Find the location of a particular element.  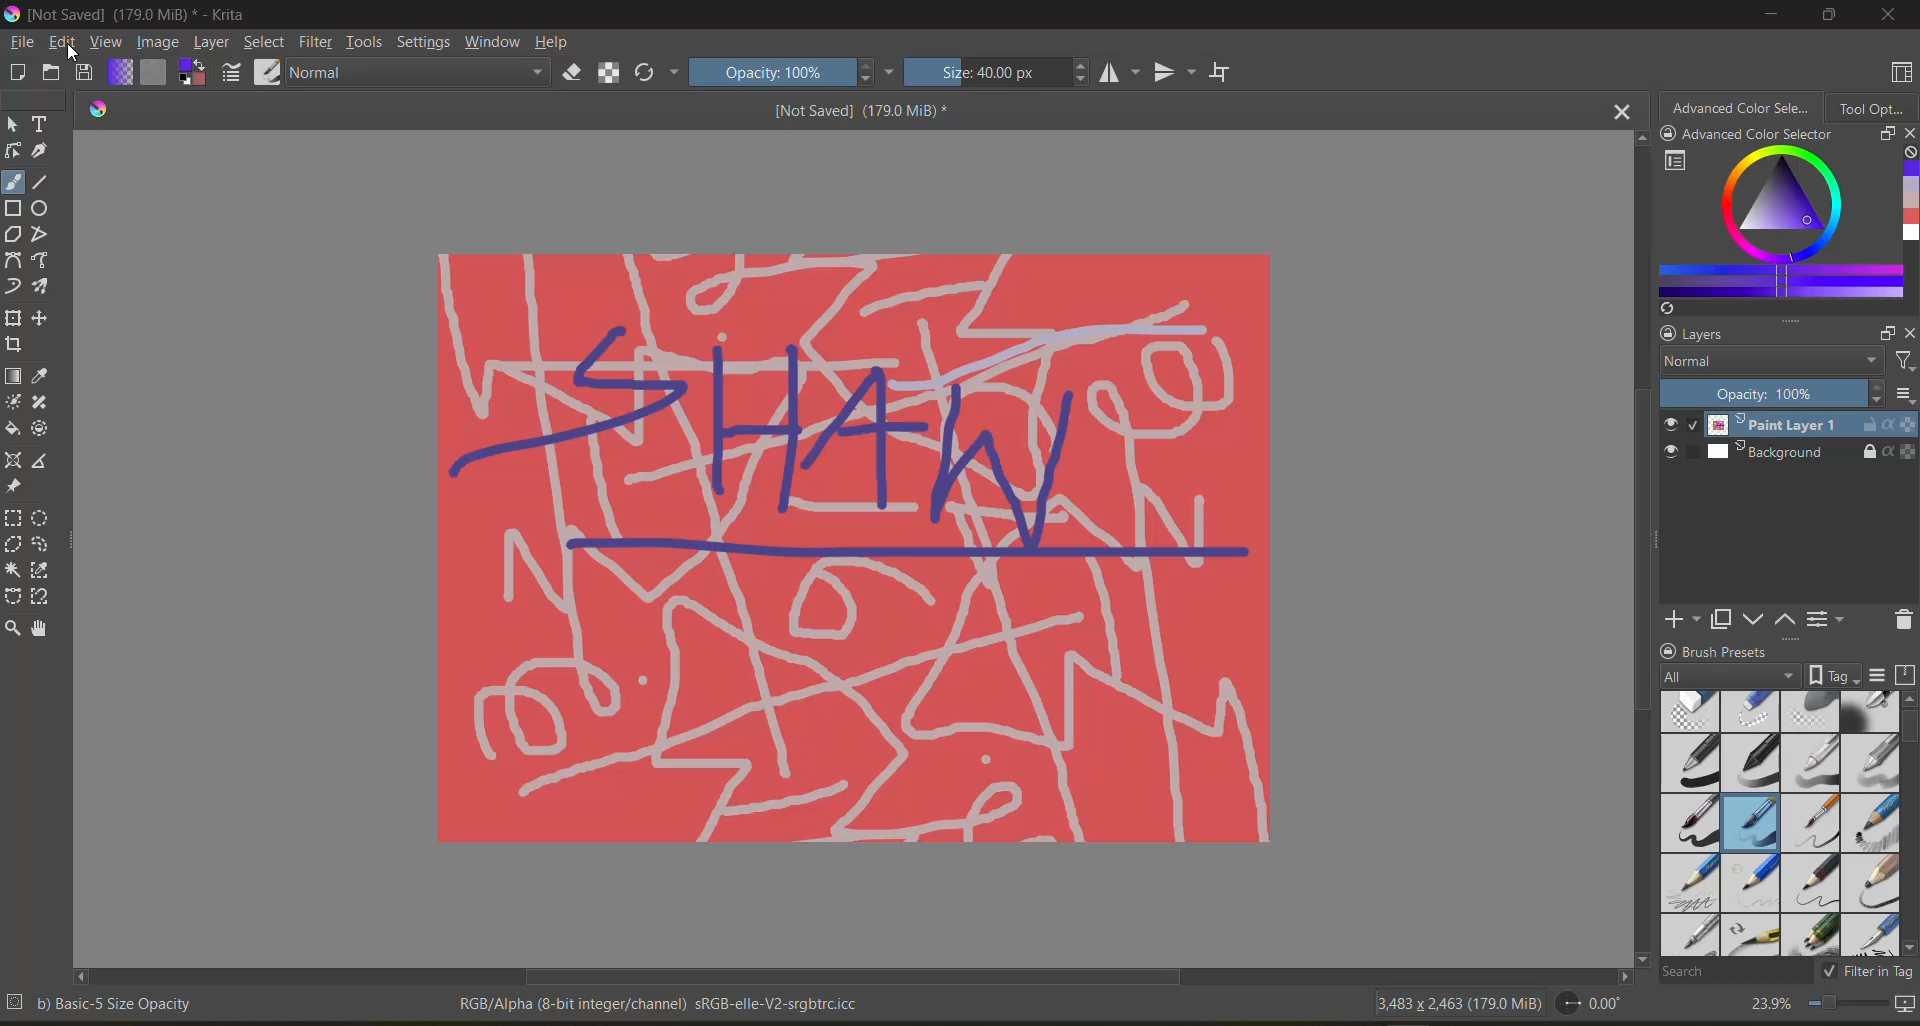

help is located at coordinates (557, 42).